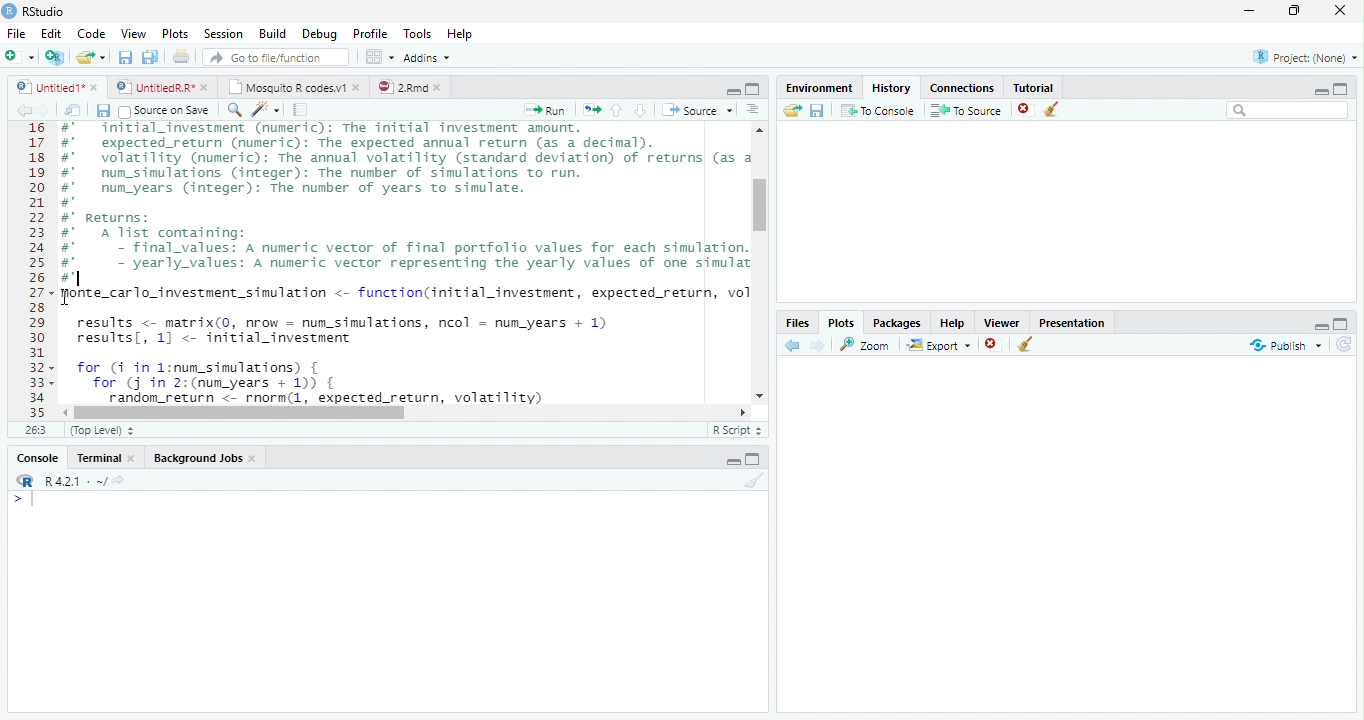  What do you see at coordinates (590, 110) in the screenshot?
I see `Re-run the previous code region` at bounding box center [590, 110].